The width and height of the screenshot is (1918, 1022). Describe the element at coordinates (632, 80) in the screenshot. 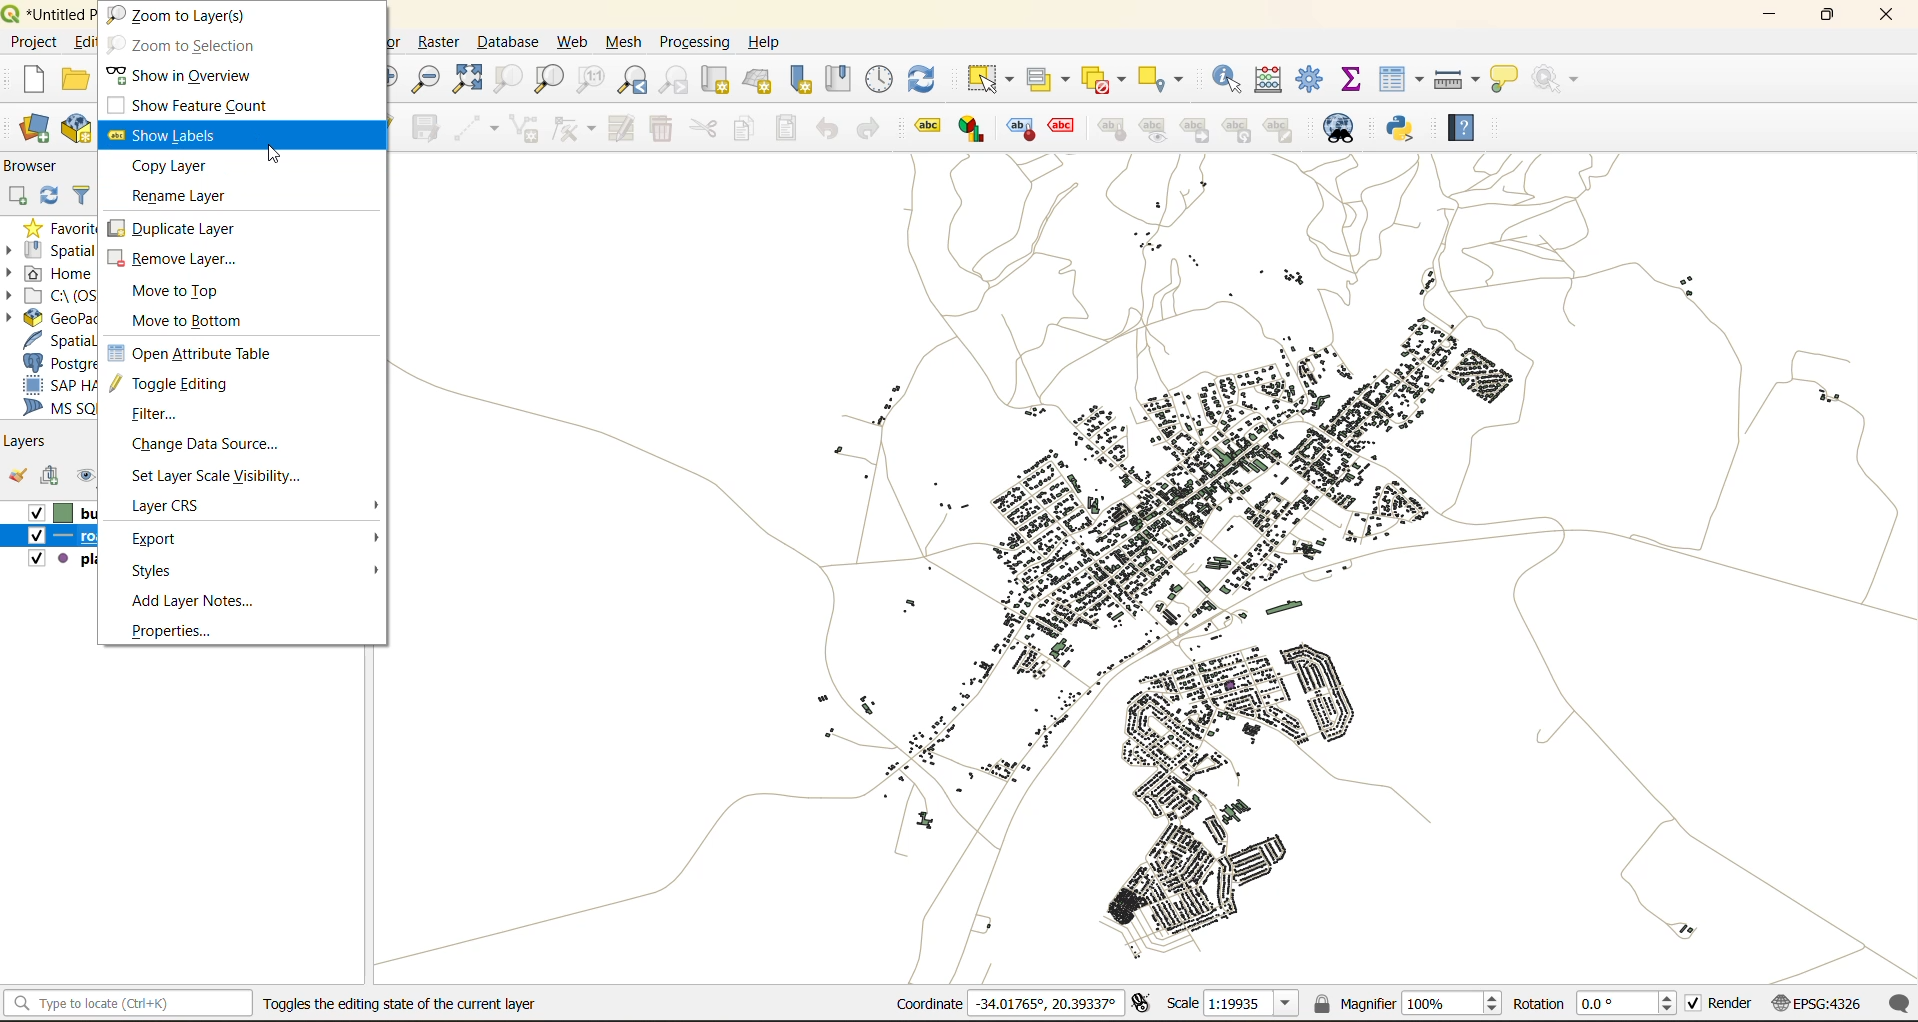

I see `zoom last` at that location.